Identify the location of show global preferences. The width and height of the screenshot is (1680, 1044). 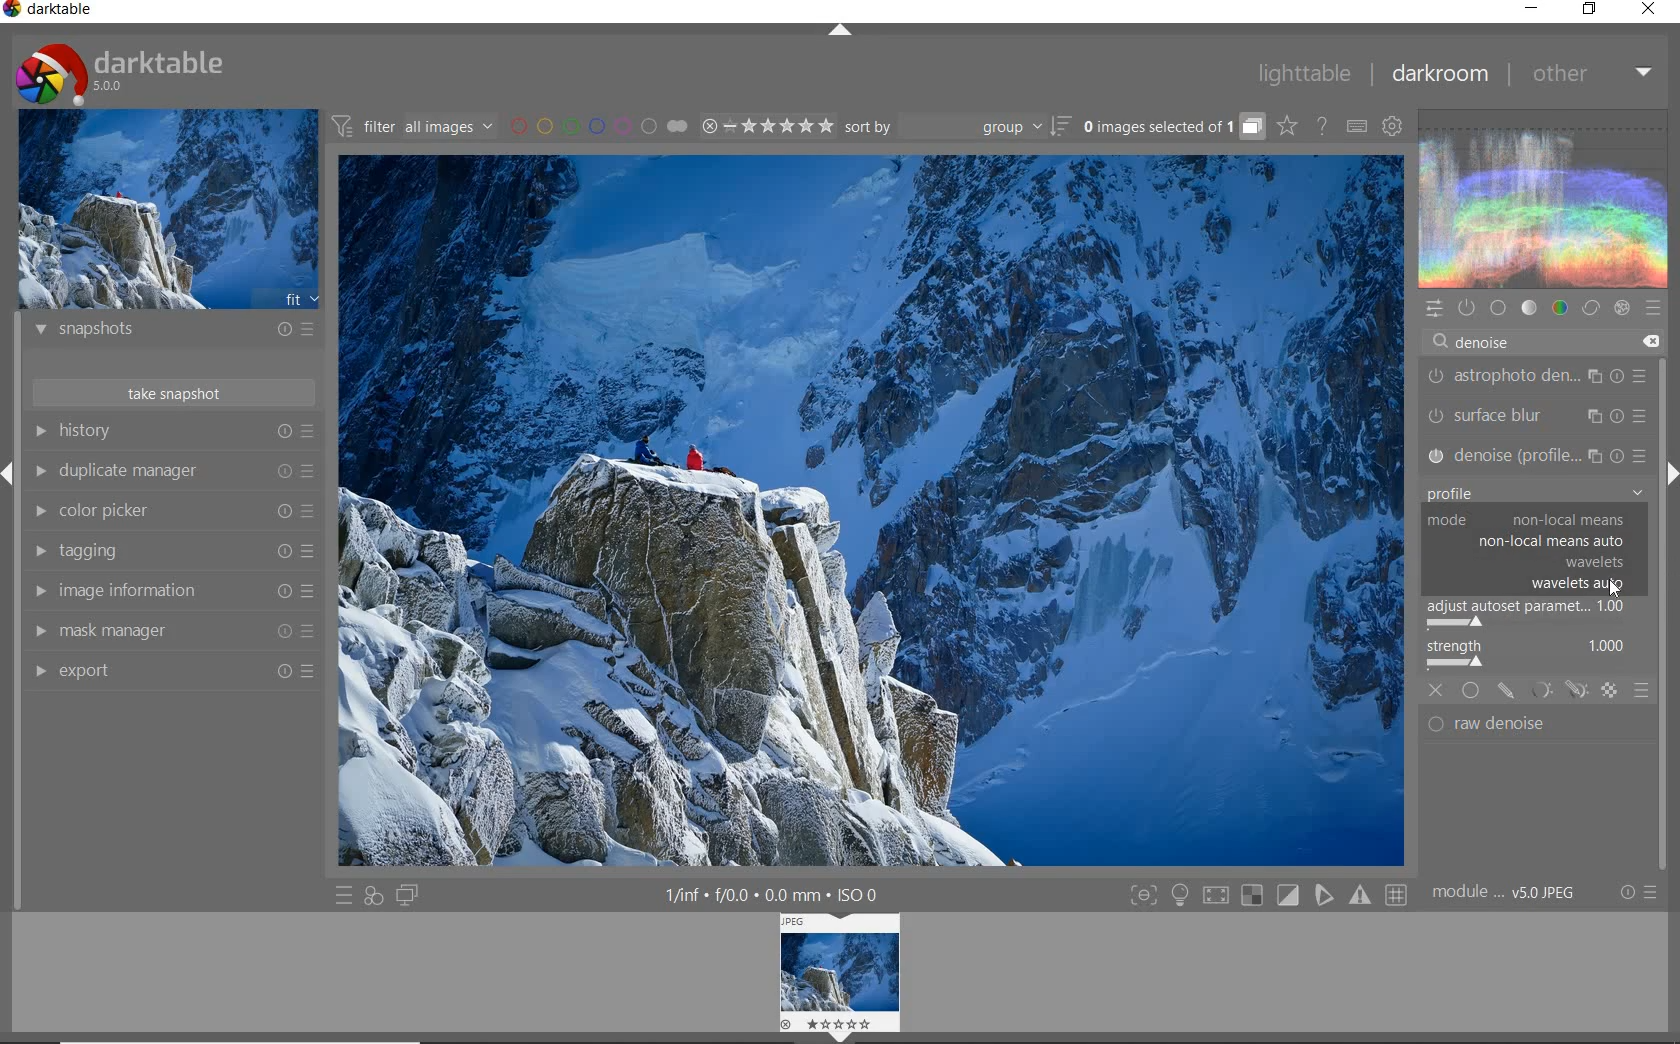
(1393, 125).